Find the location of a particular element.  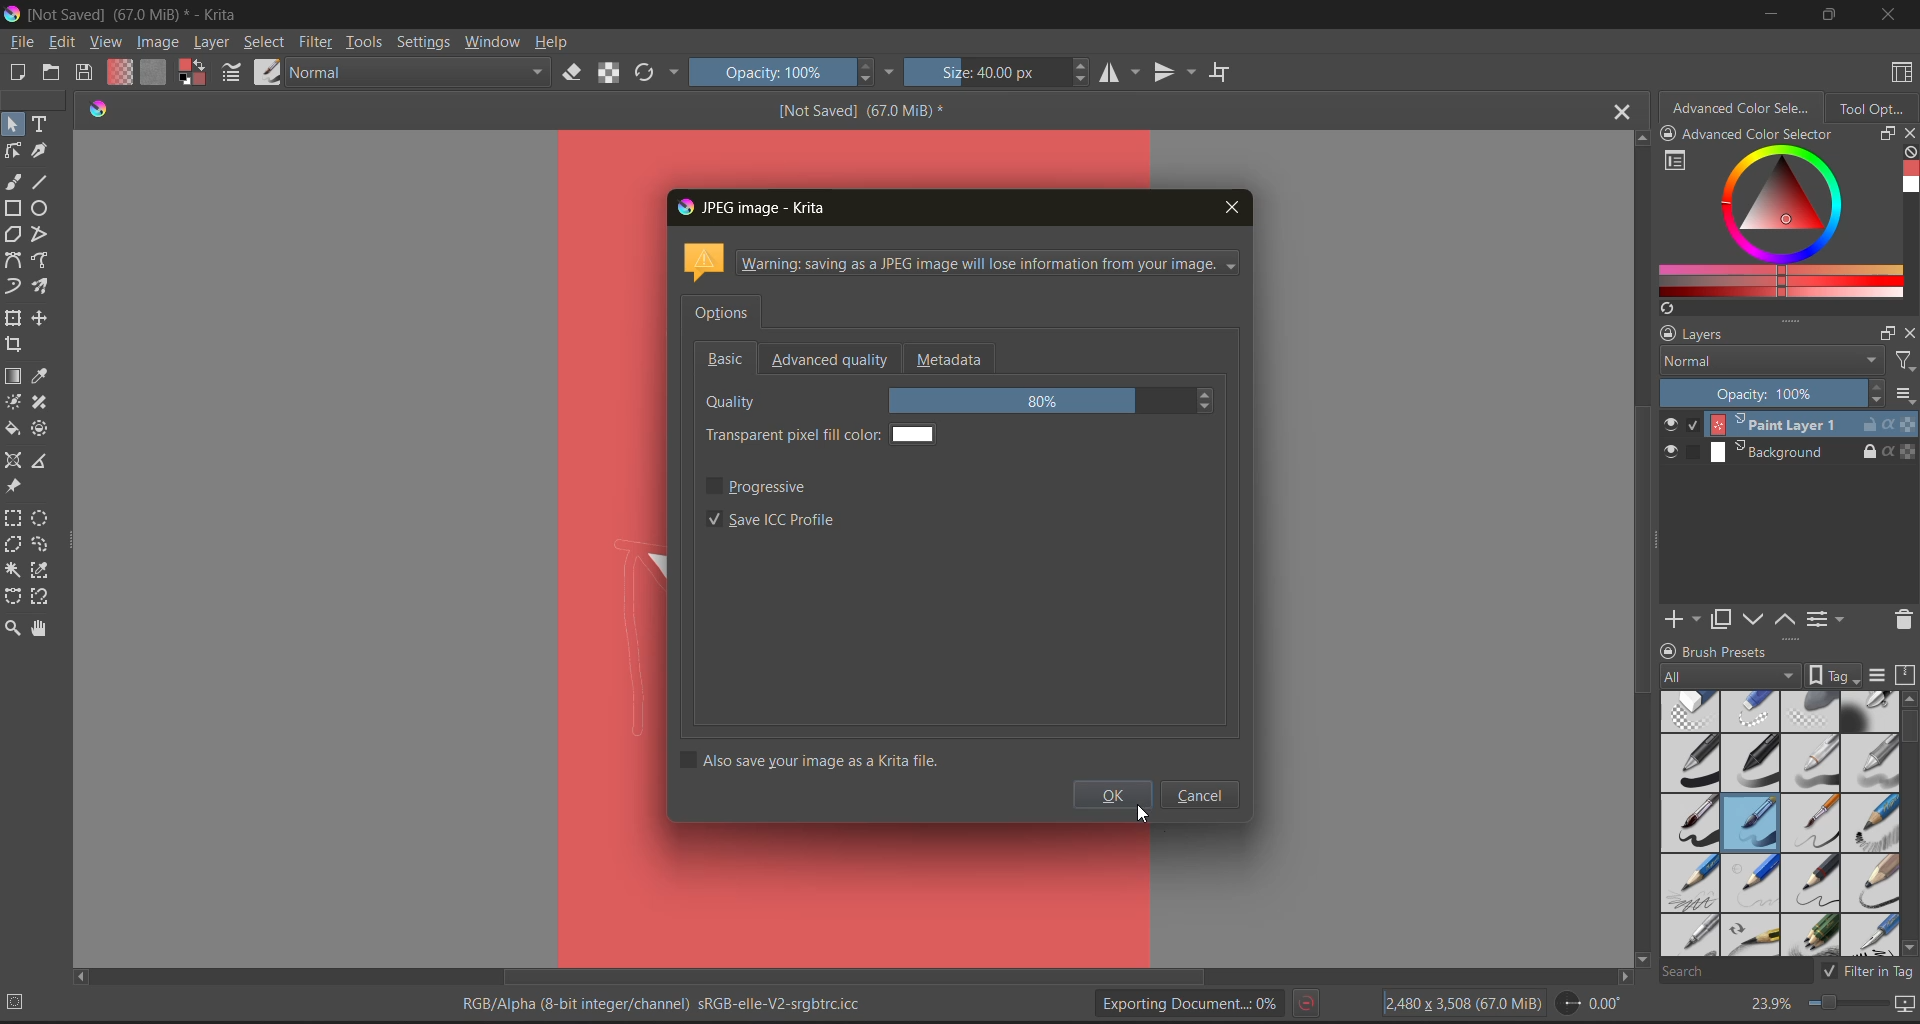

lock/unlock docker is located at coordinates (1669, 649).